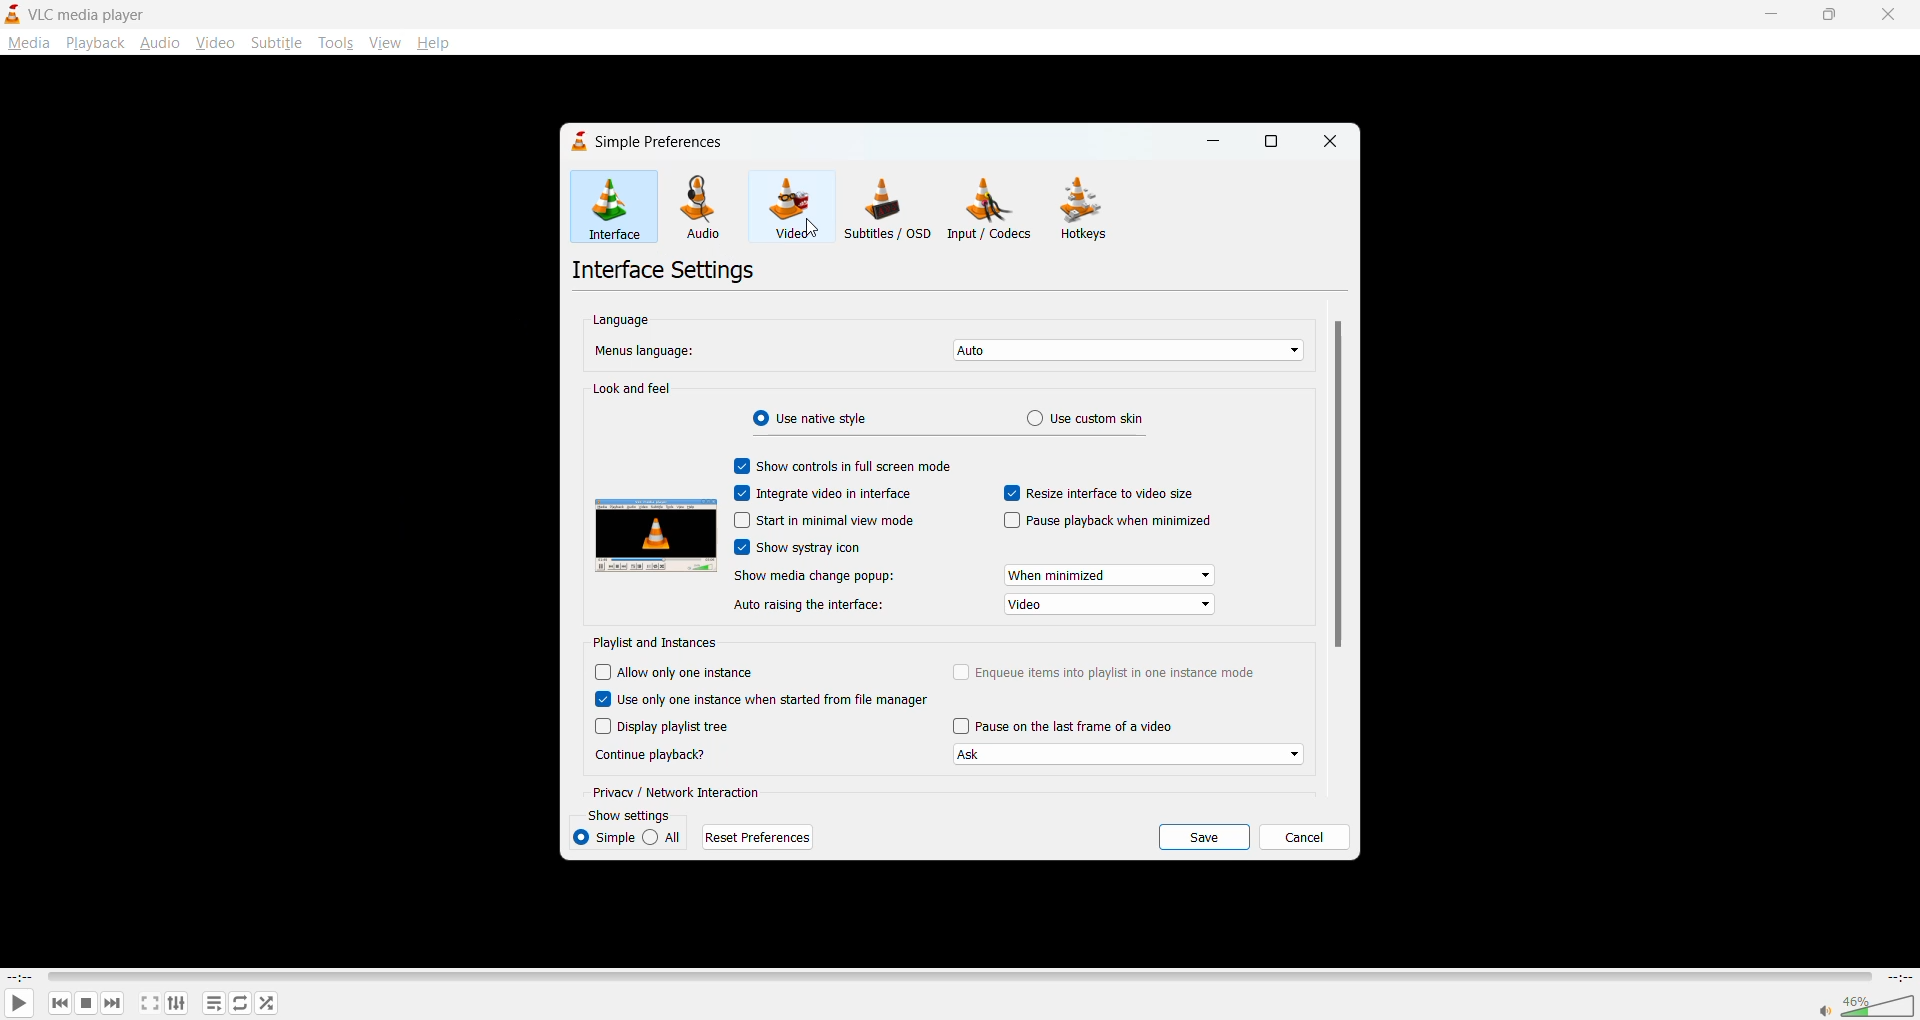 The height and width of the screenshot is (1020, 1920). I want to click on integrate video in interface, so click(827, 491).